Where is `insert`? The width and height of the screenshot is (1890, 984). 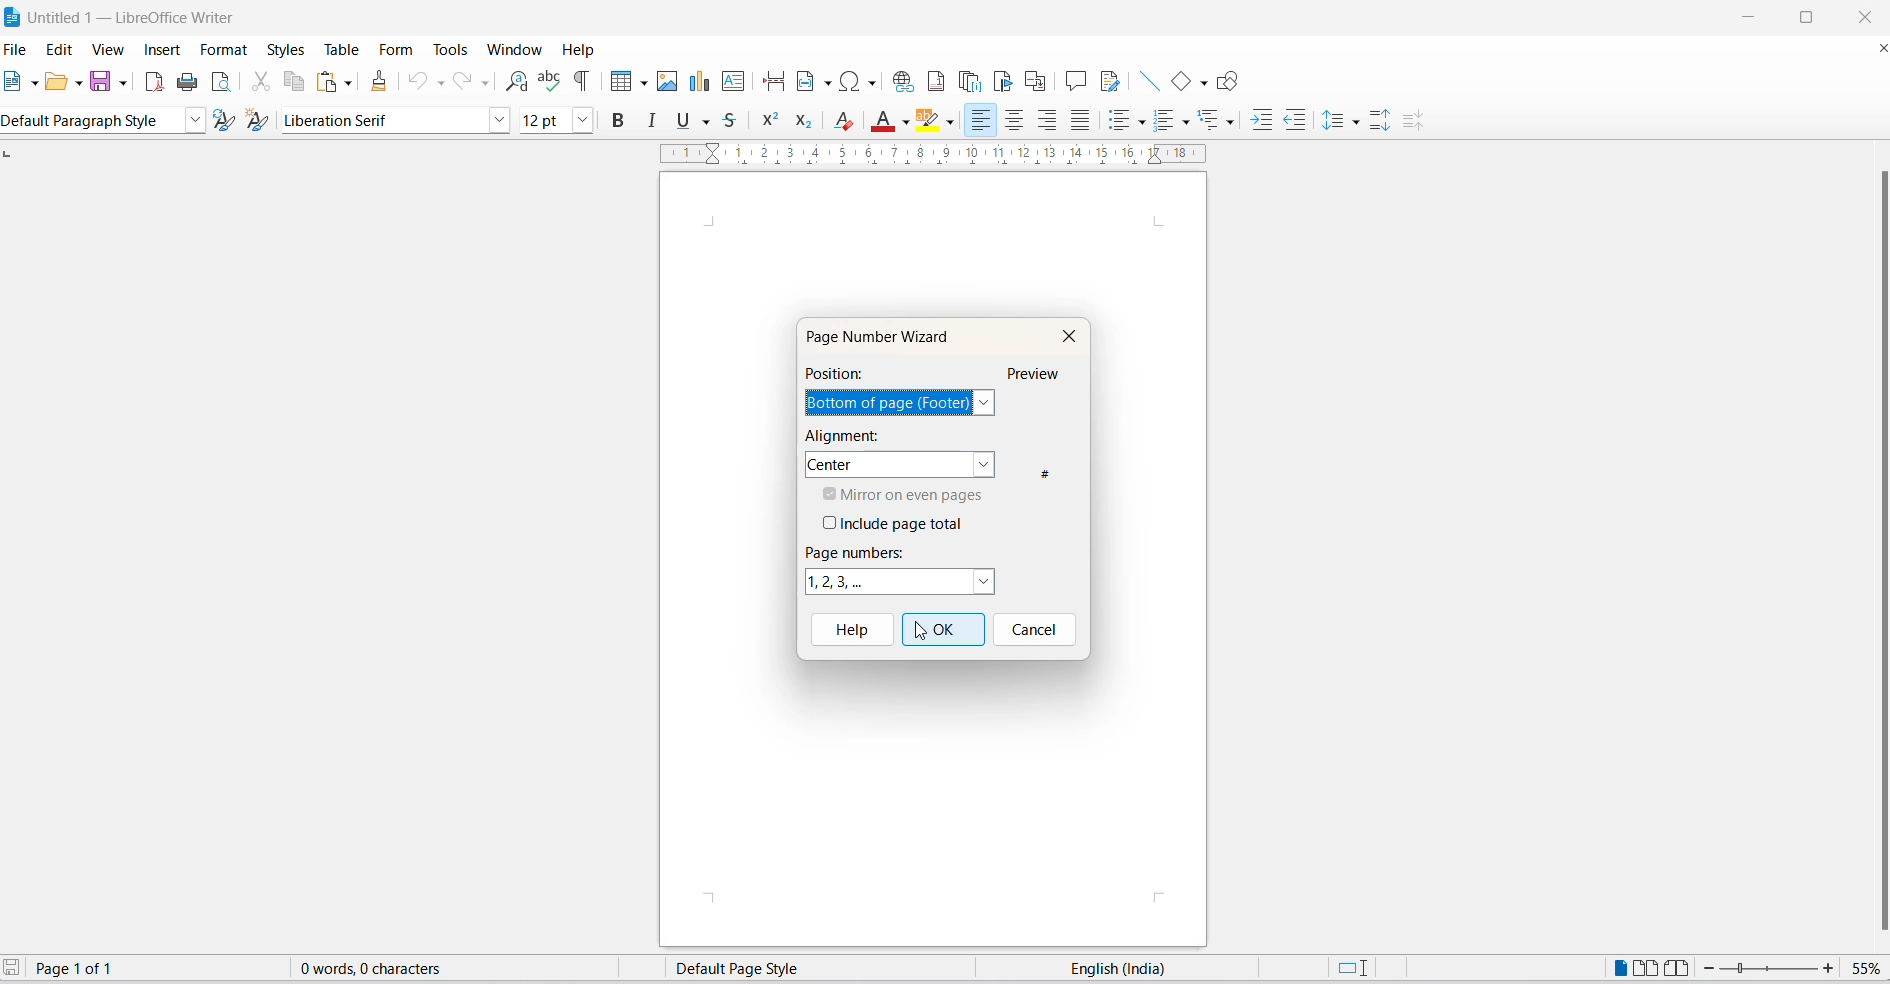 insert is located at coordinates (160, 46).